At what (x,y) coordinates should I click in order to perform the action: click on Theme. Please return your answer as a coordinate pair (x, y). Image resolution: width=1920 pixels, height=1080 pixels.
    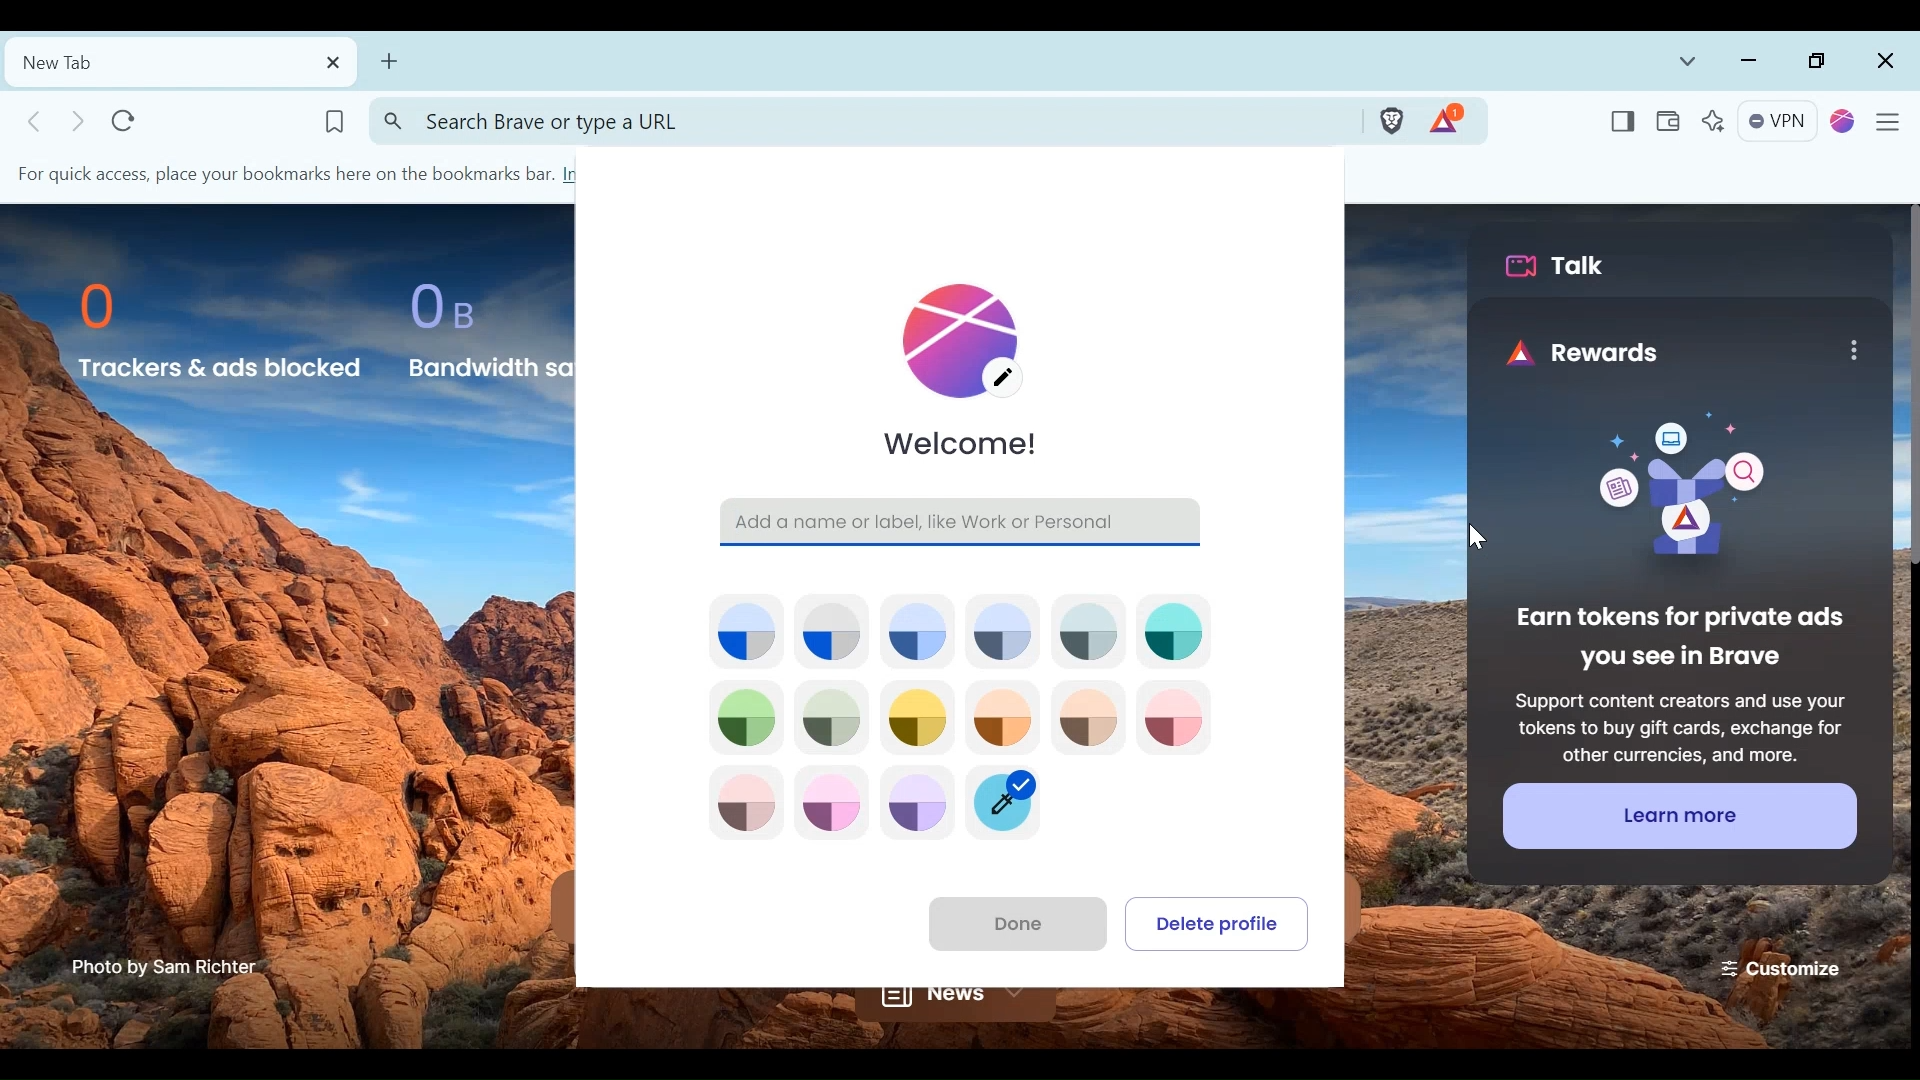
    Looking at the image, I should click on (744, 805).